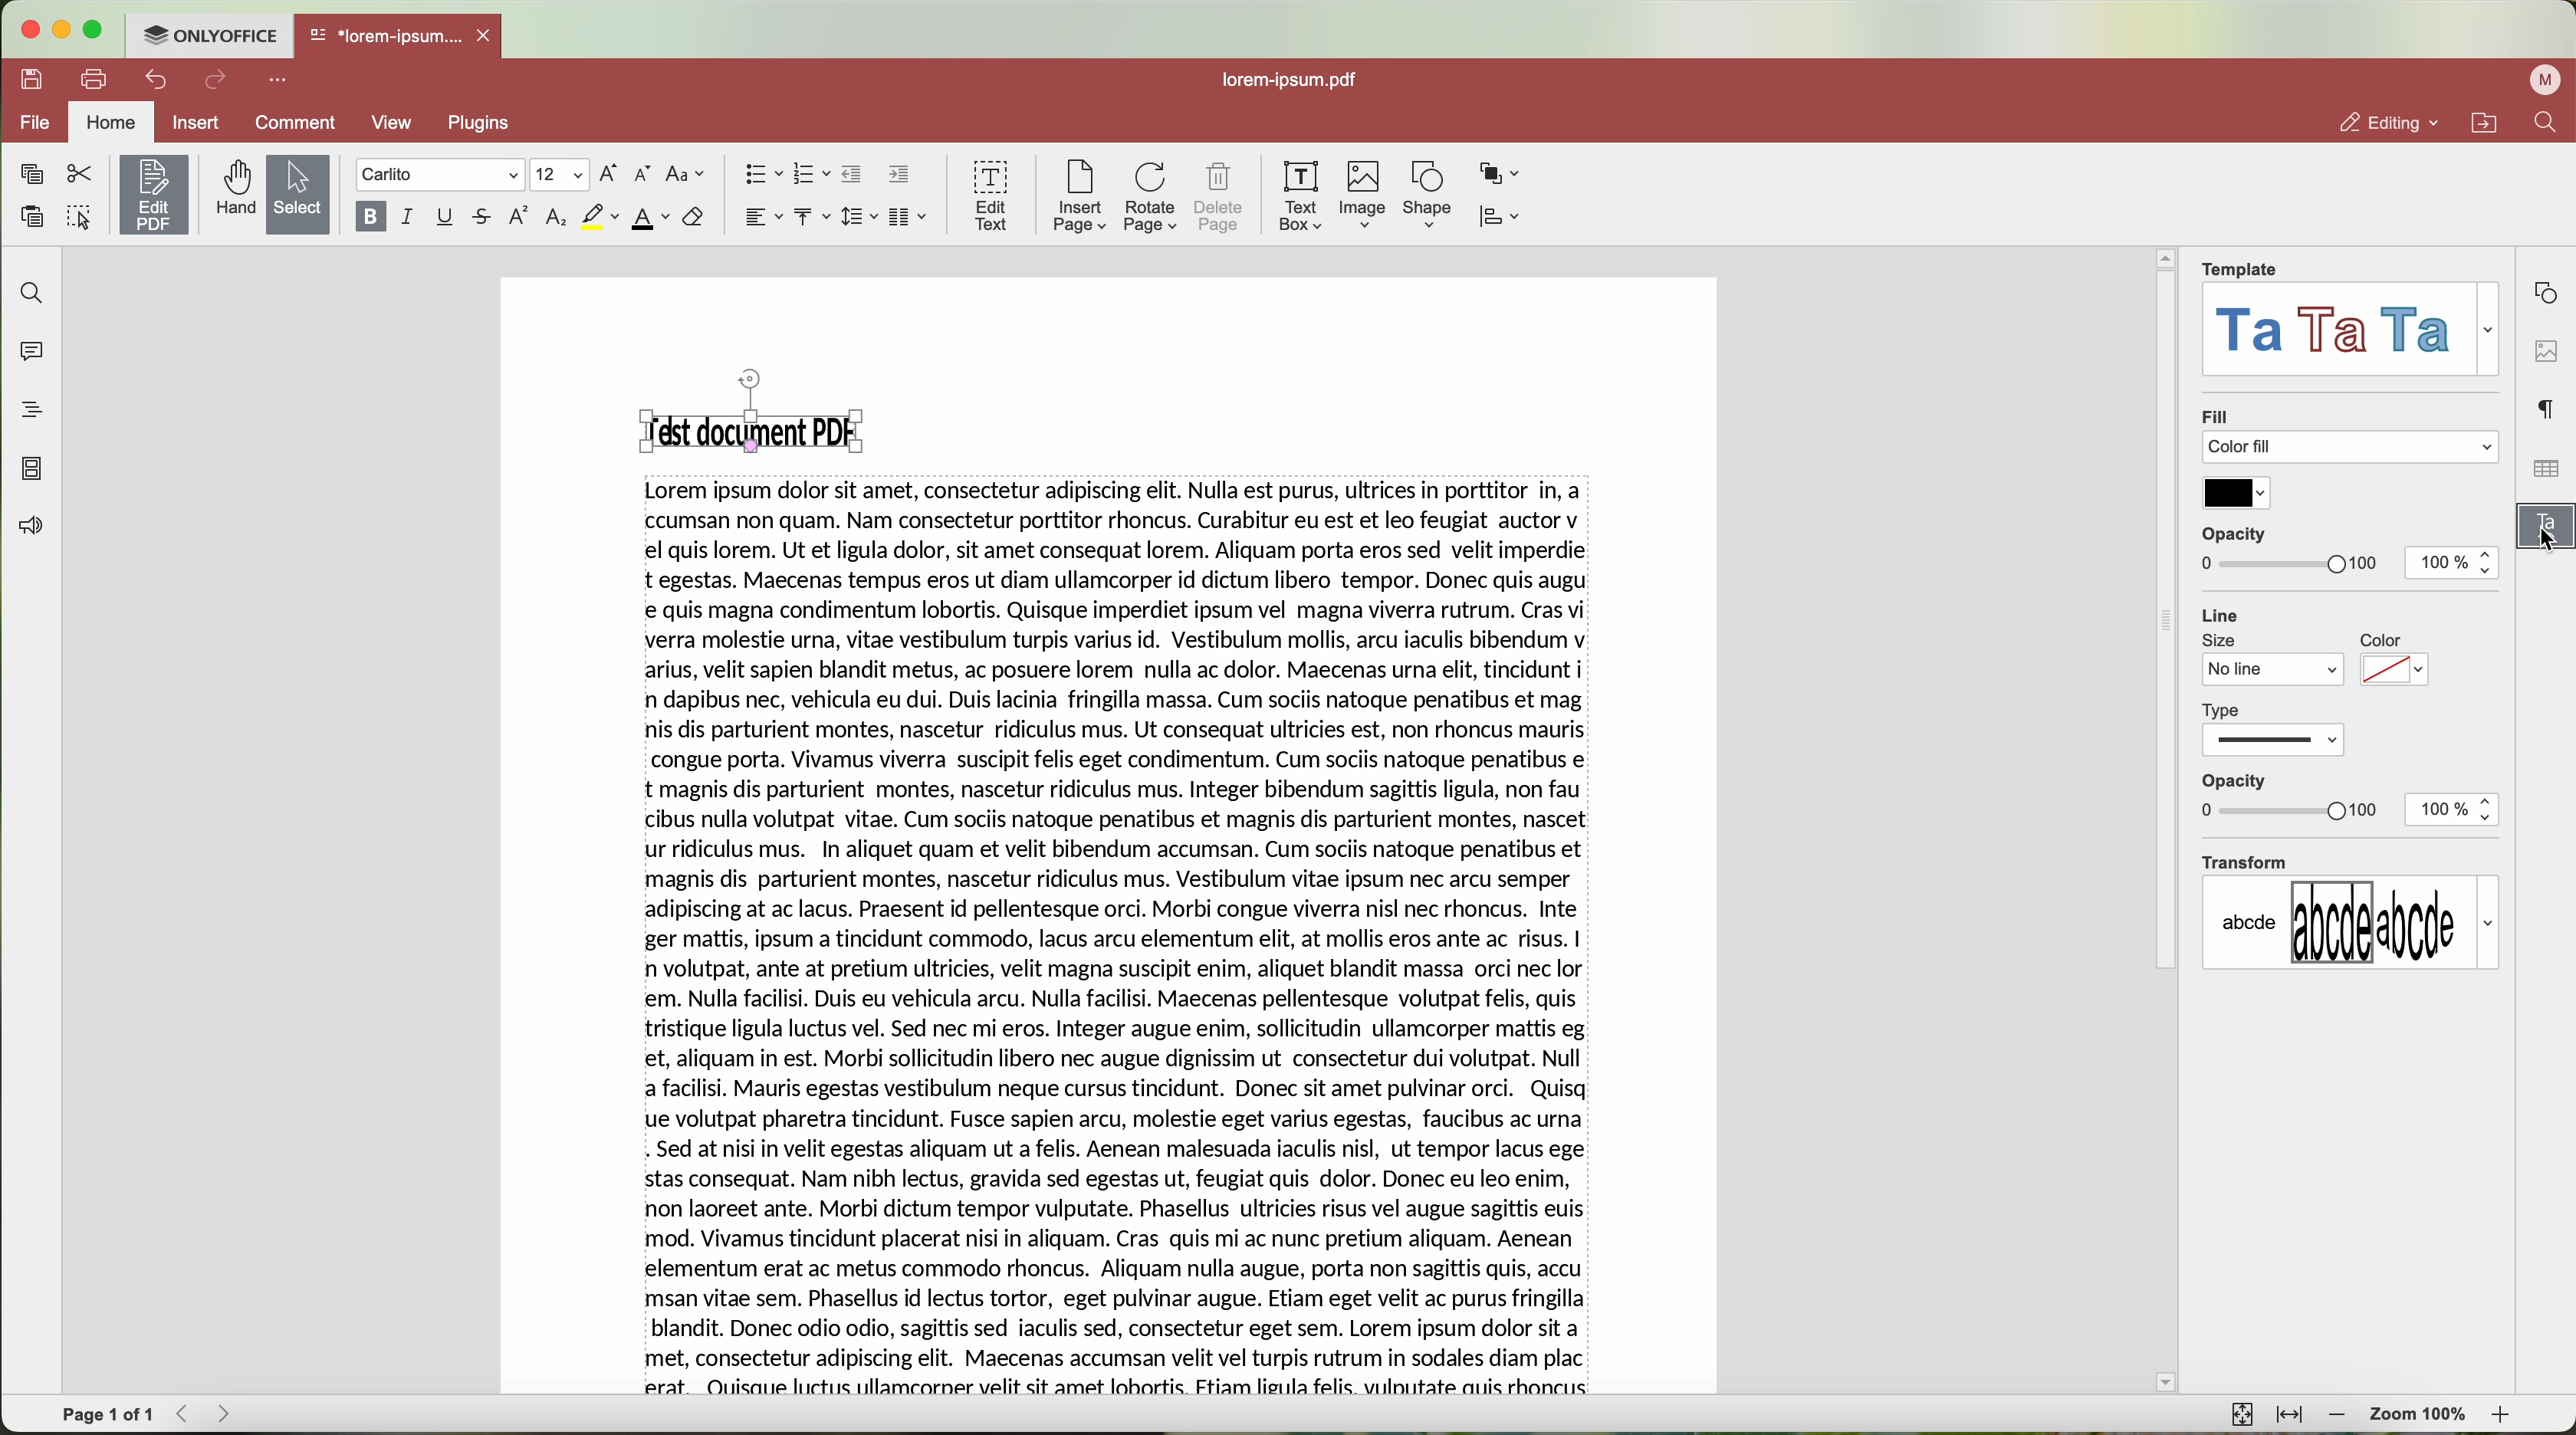 The width and height of the screenshot is (2576, 1435). What do you see at coordinates (813, 175) in the screenshot?
I see `numbered list` at bounding box center [813, 175].